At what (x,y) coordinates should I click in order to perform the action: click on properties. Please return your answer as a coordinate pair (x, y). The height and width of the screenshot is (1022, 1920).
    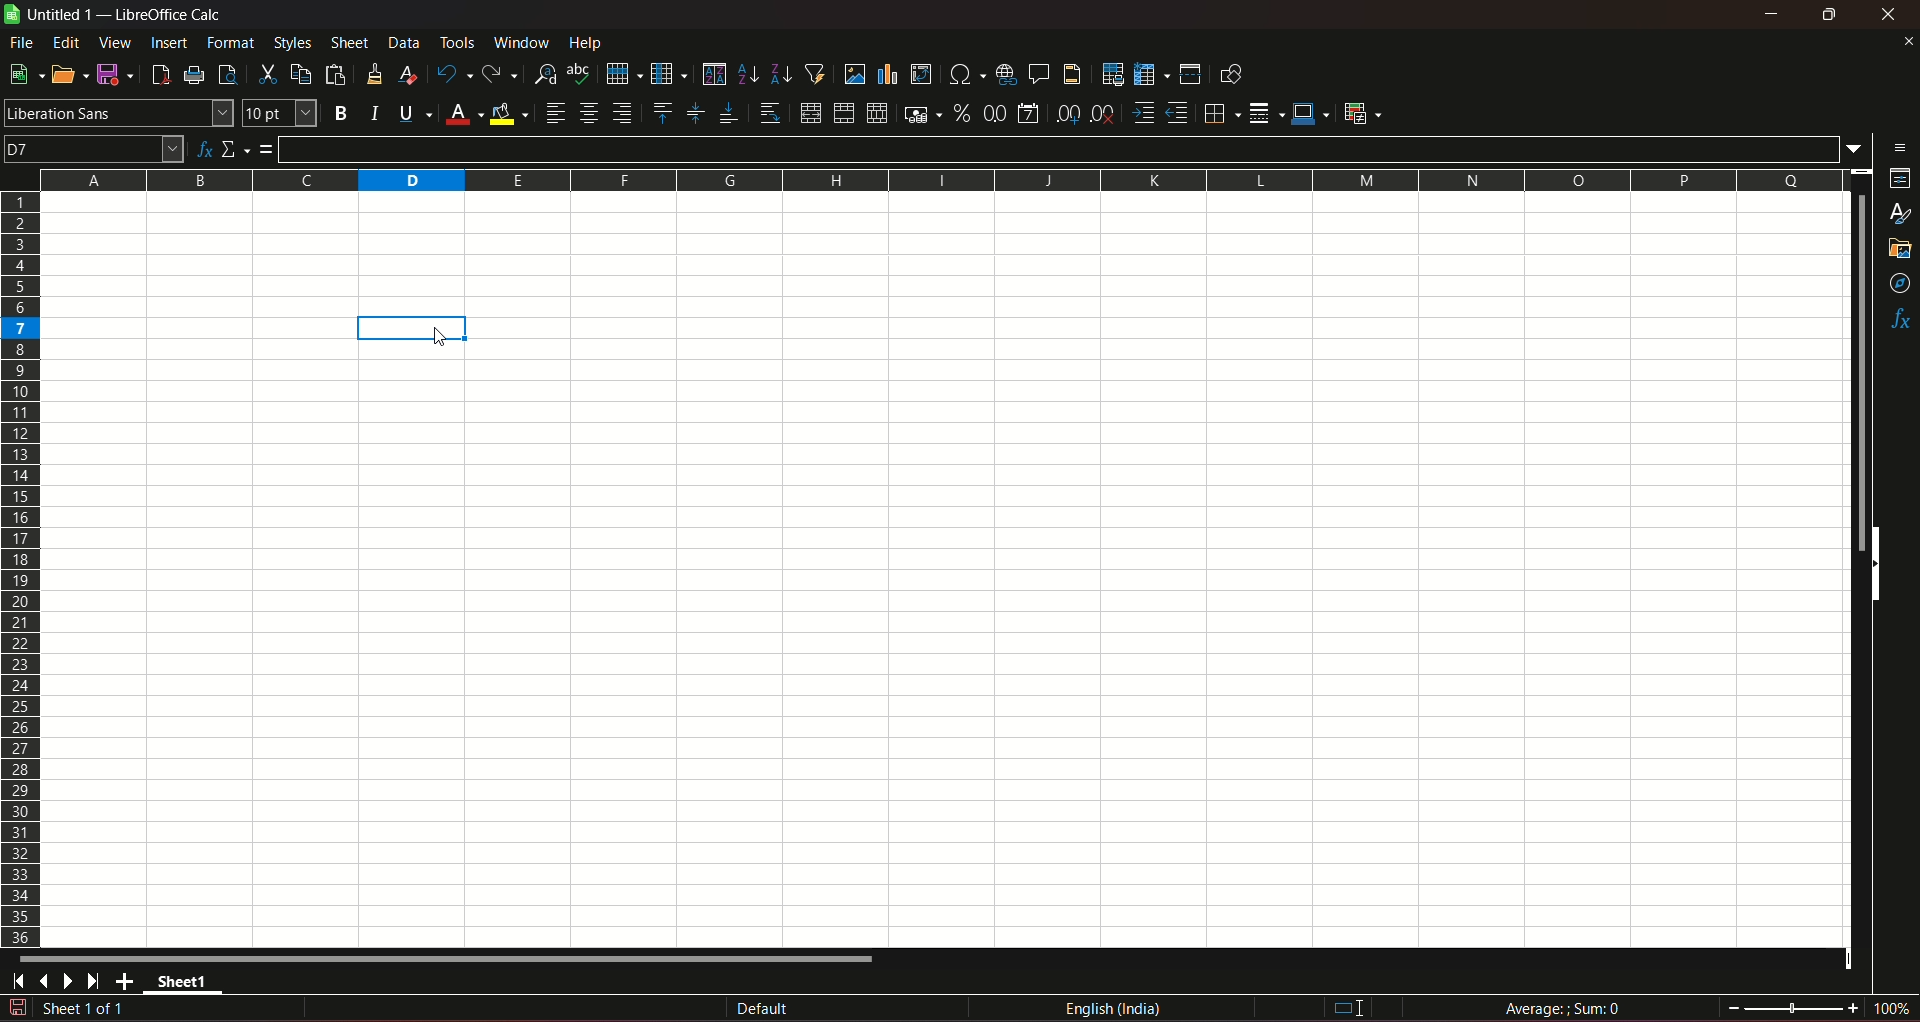
    Looking at the image, I should click on (1900, 180).